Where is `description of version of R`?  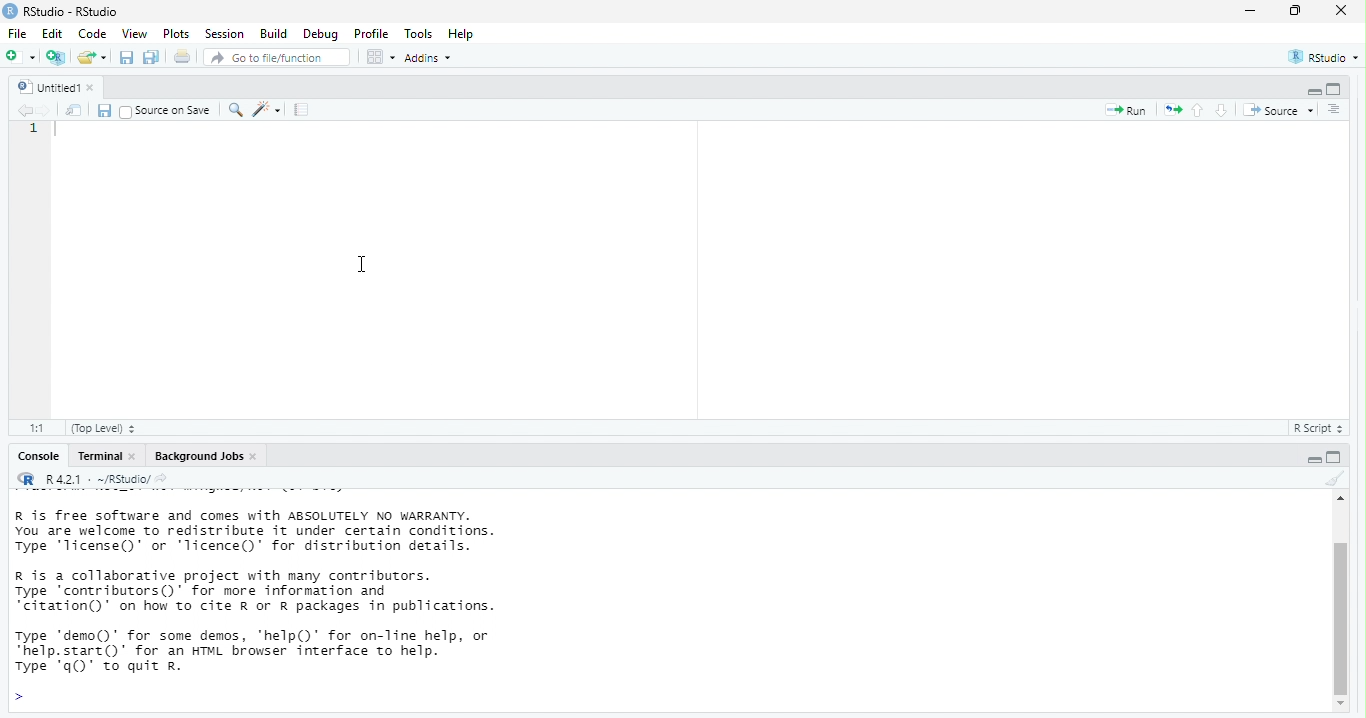
description of version of R is located at coordinates (277, 525).